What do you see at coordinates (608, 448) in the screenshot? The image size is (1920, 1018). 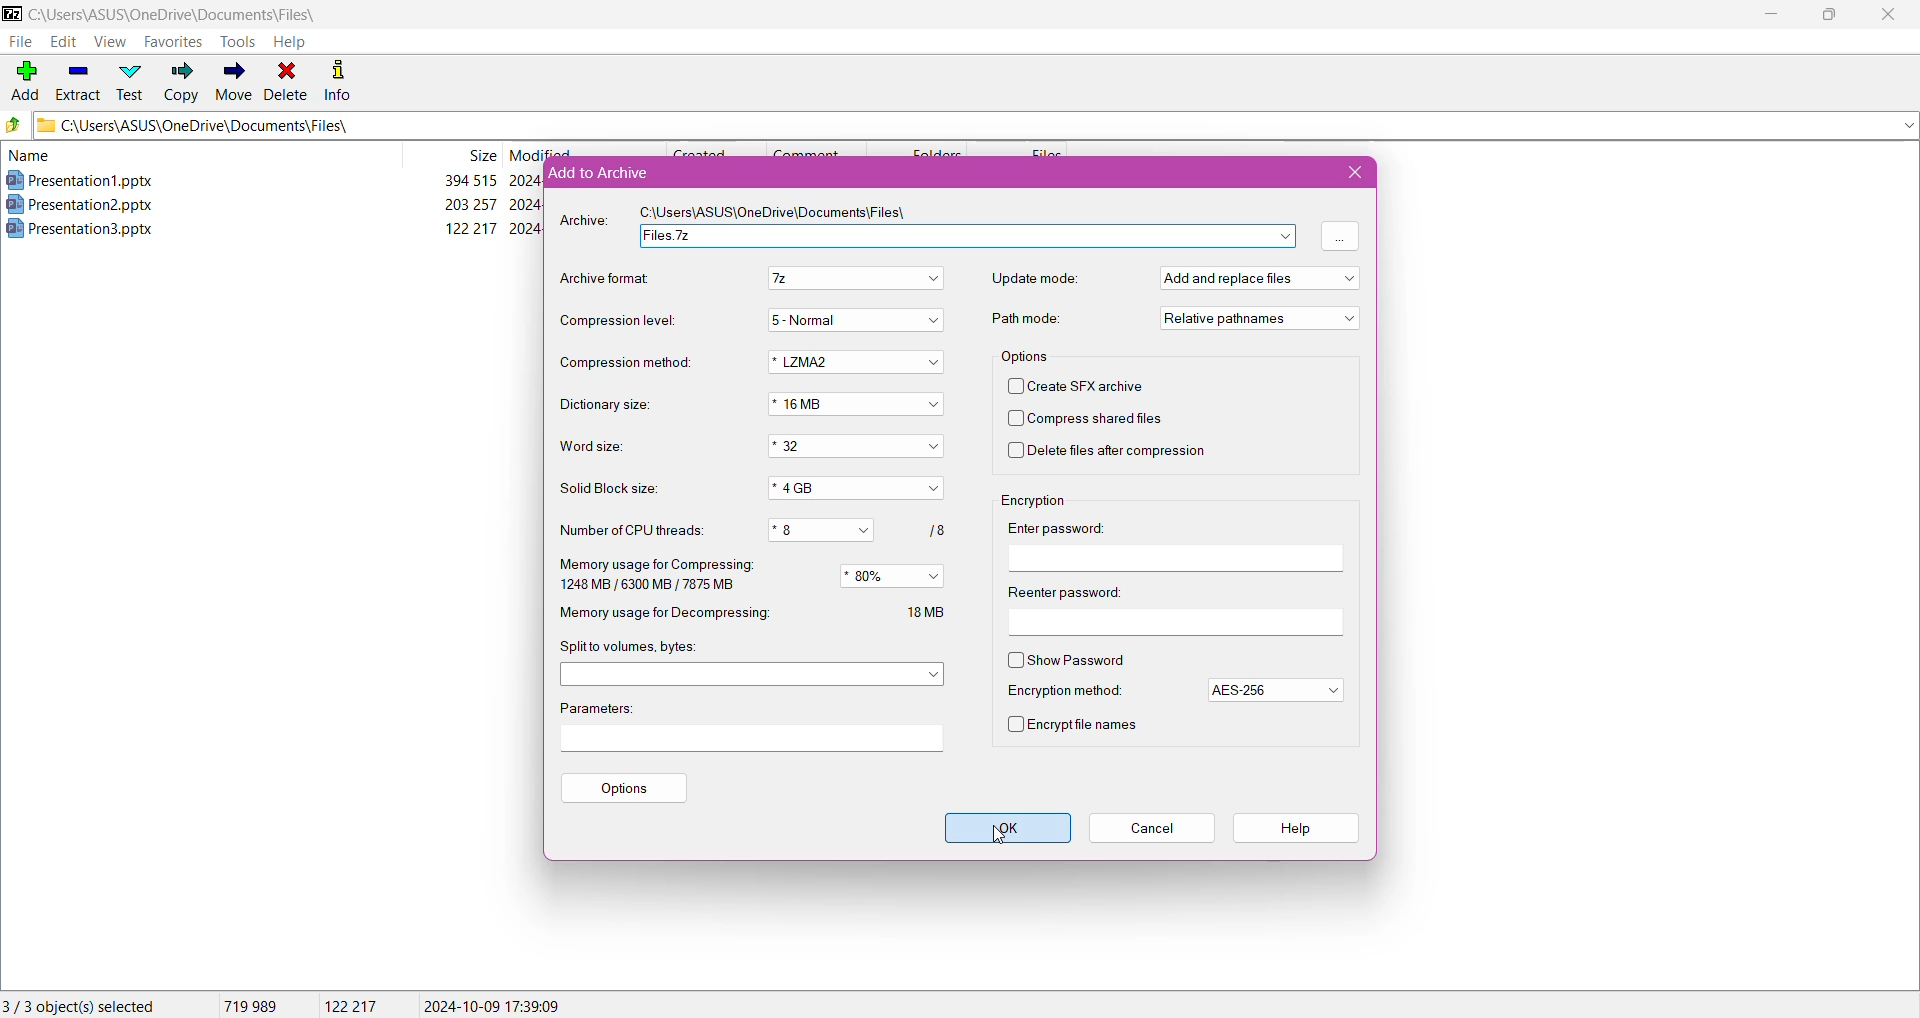 I see `Word size` at bounding box center [608, 448].